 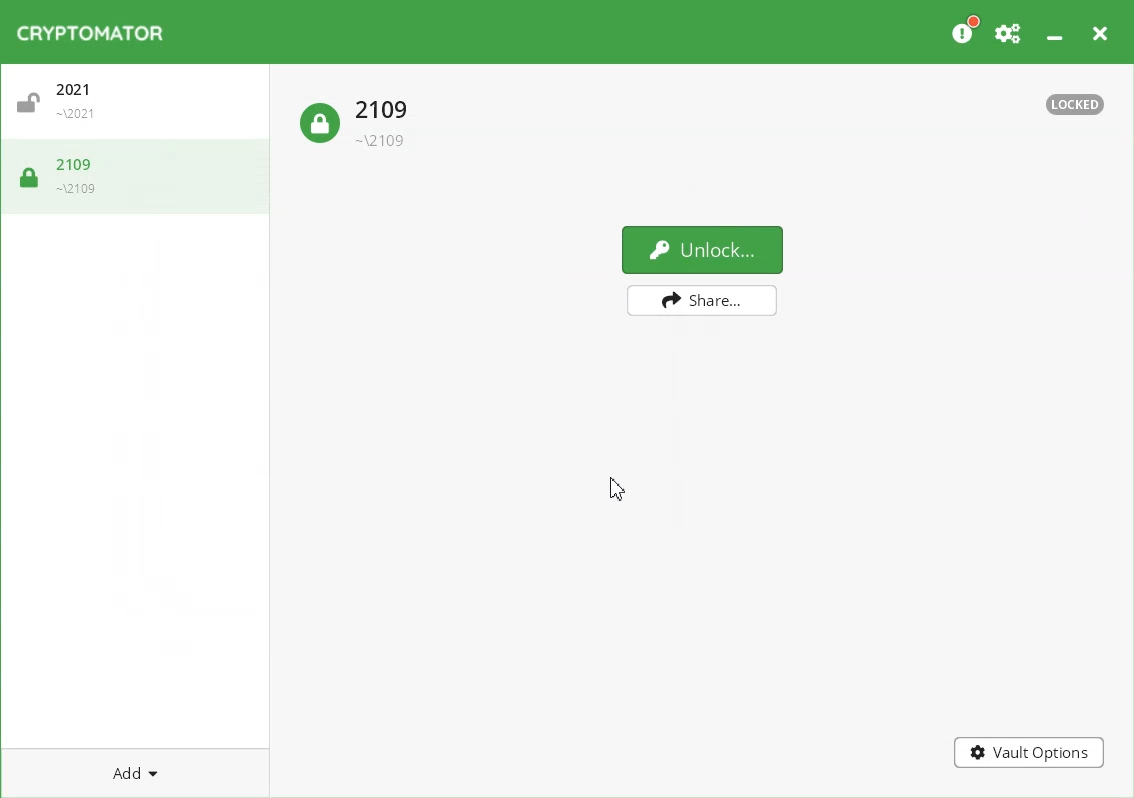 What do you see at coordinates (703, 249) in the screenshot?
I see `Unlock` at bounding box center [703, 249].